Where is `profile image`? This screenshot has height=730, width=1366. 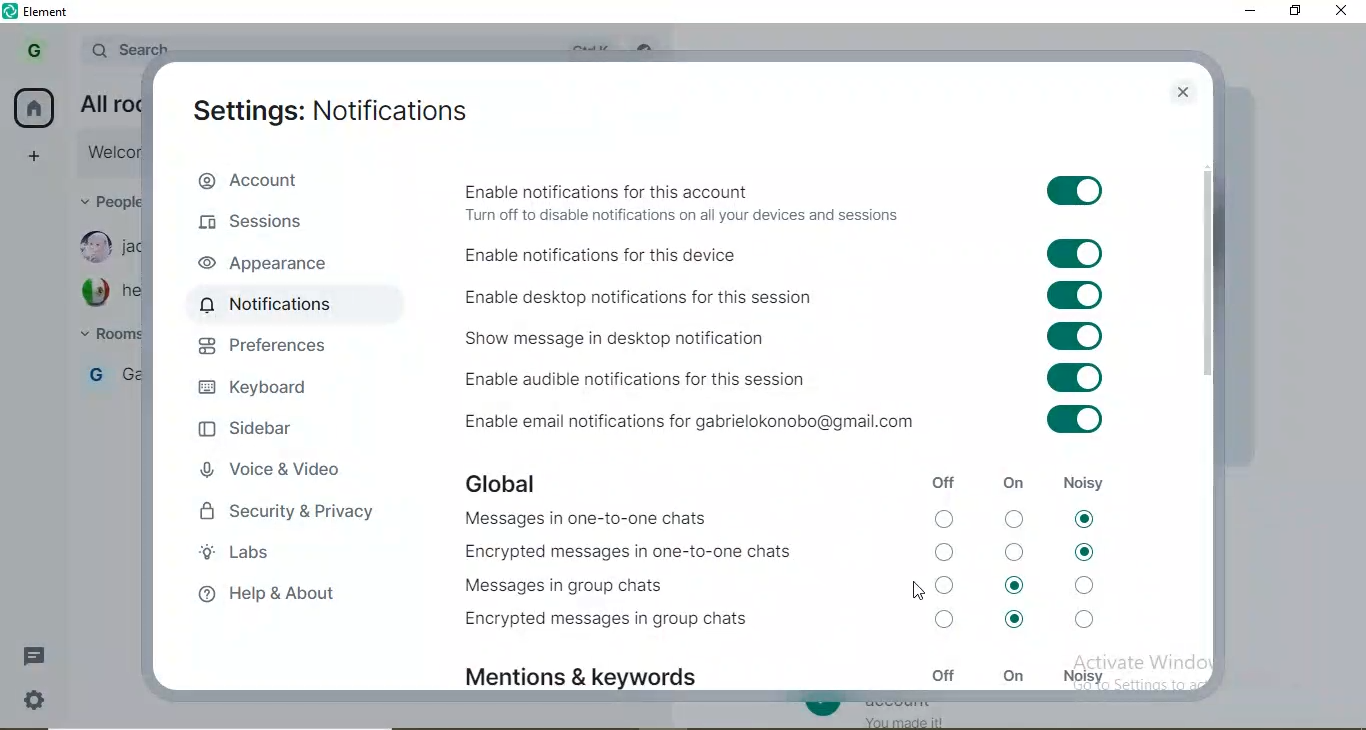 profile image is located at coordinates (94, 293).